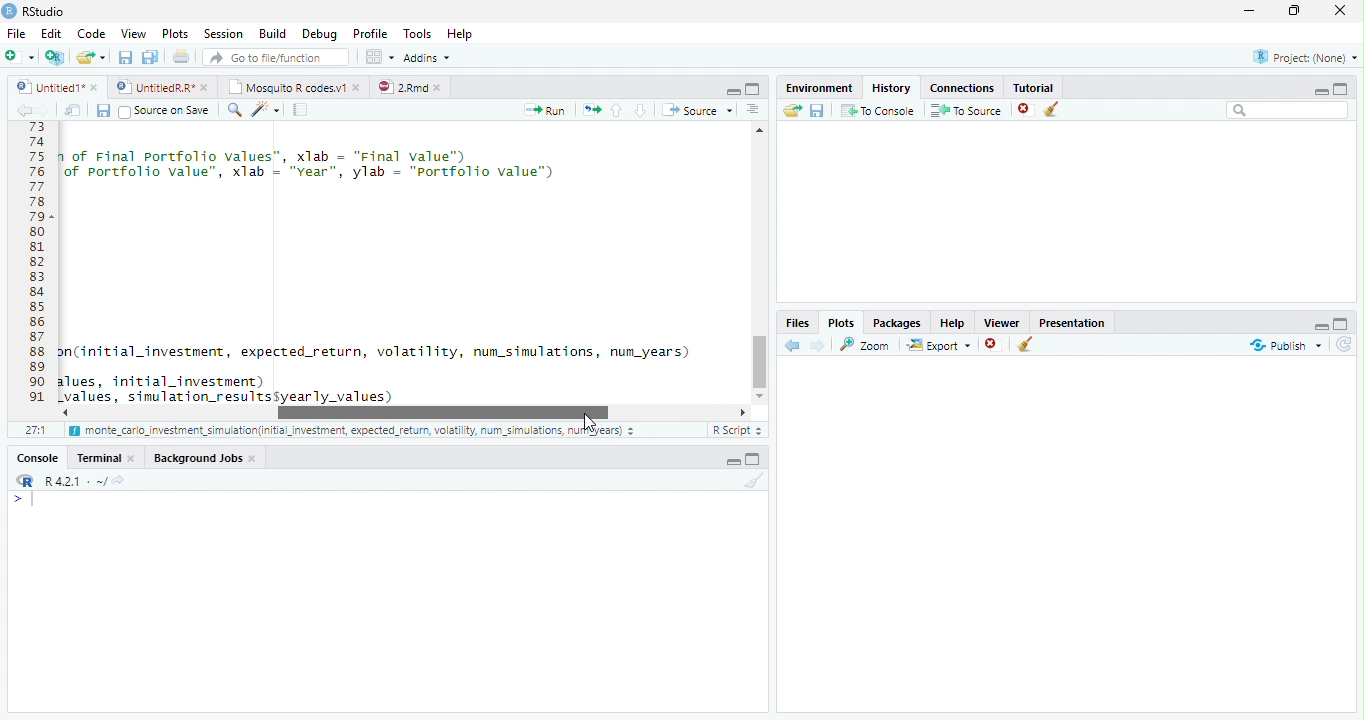 The height and width of the screenshot is (720, 1364). What do you see at coordinates (235, 110) in the screenshot?
I see `Find and replace` at bounding box center [235, 110].